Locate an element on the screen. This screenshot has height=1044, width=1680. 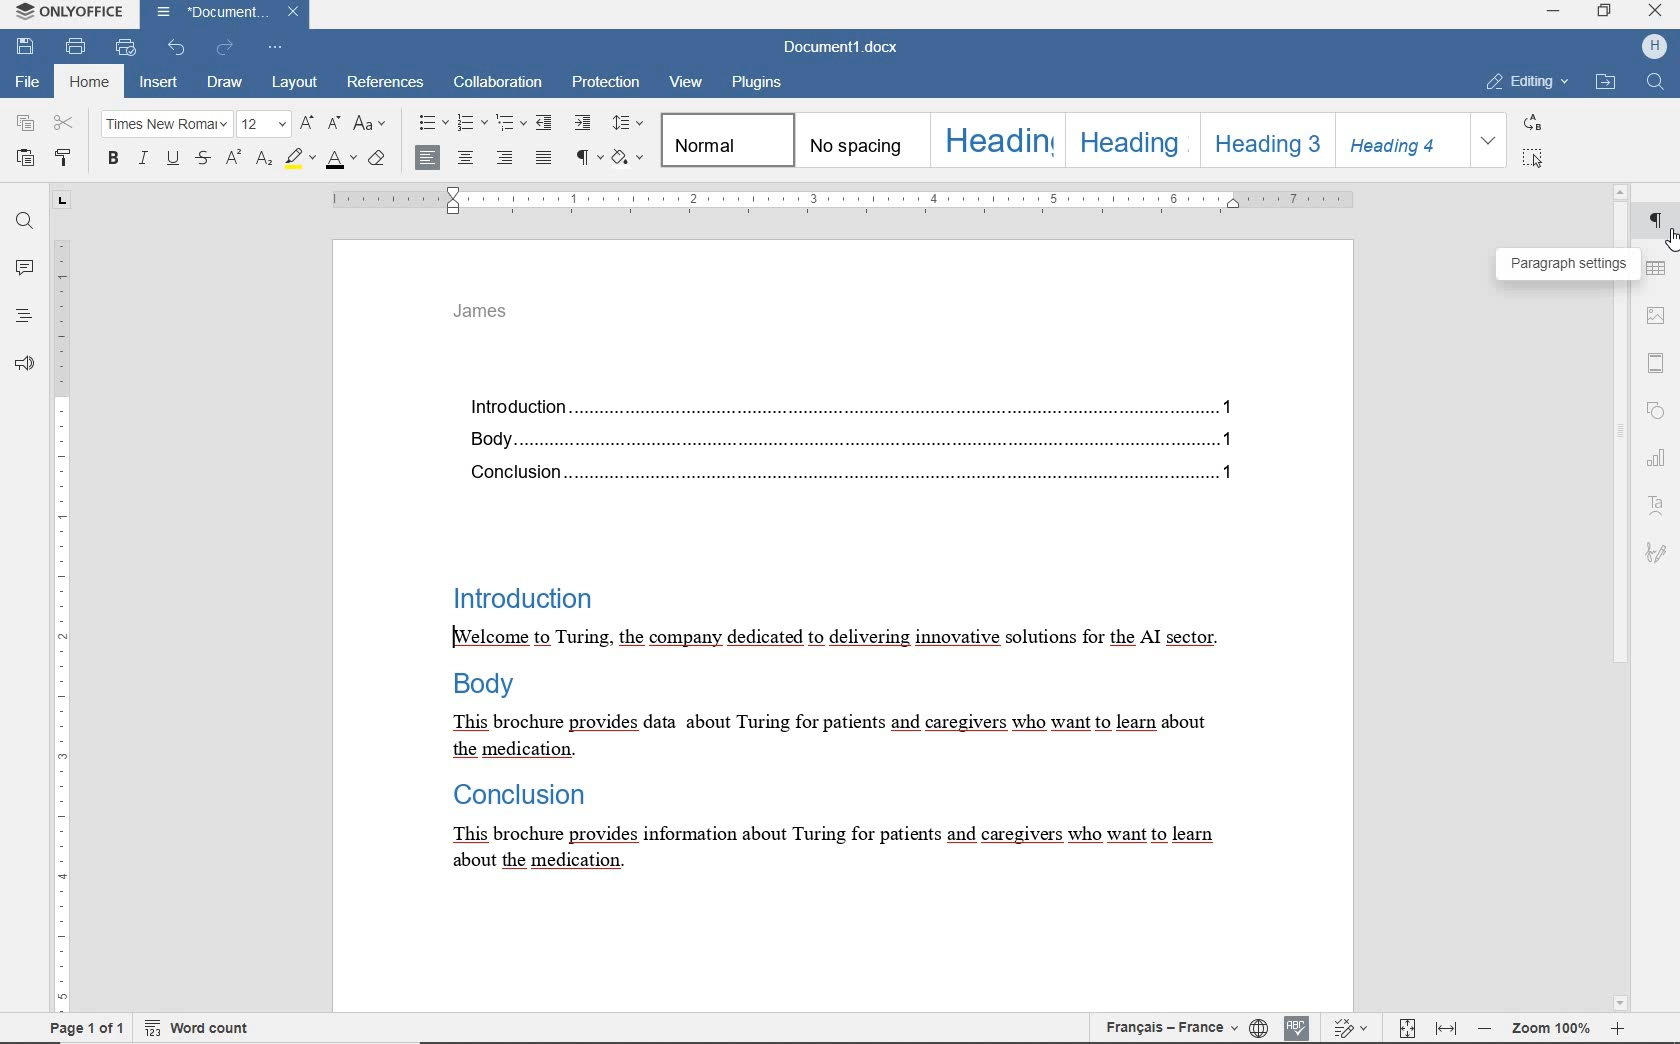
referenes is located at coordinates (387, 83).